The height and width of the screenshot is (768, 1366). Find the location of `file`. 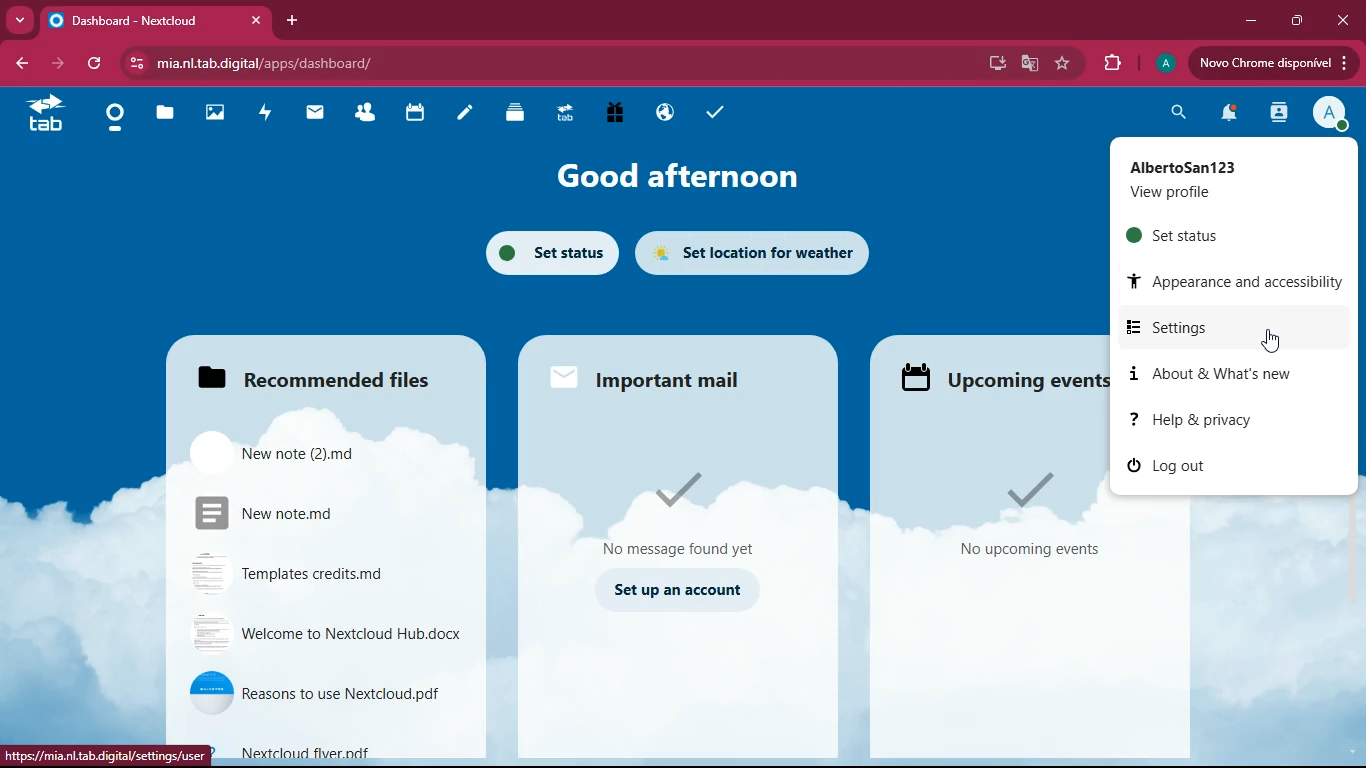

file is located at coordinates (308, 449).